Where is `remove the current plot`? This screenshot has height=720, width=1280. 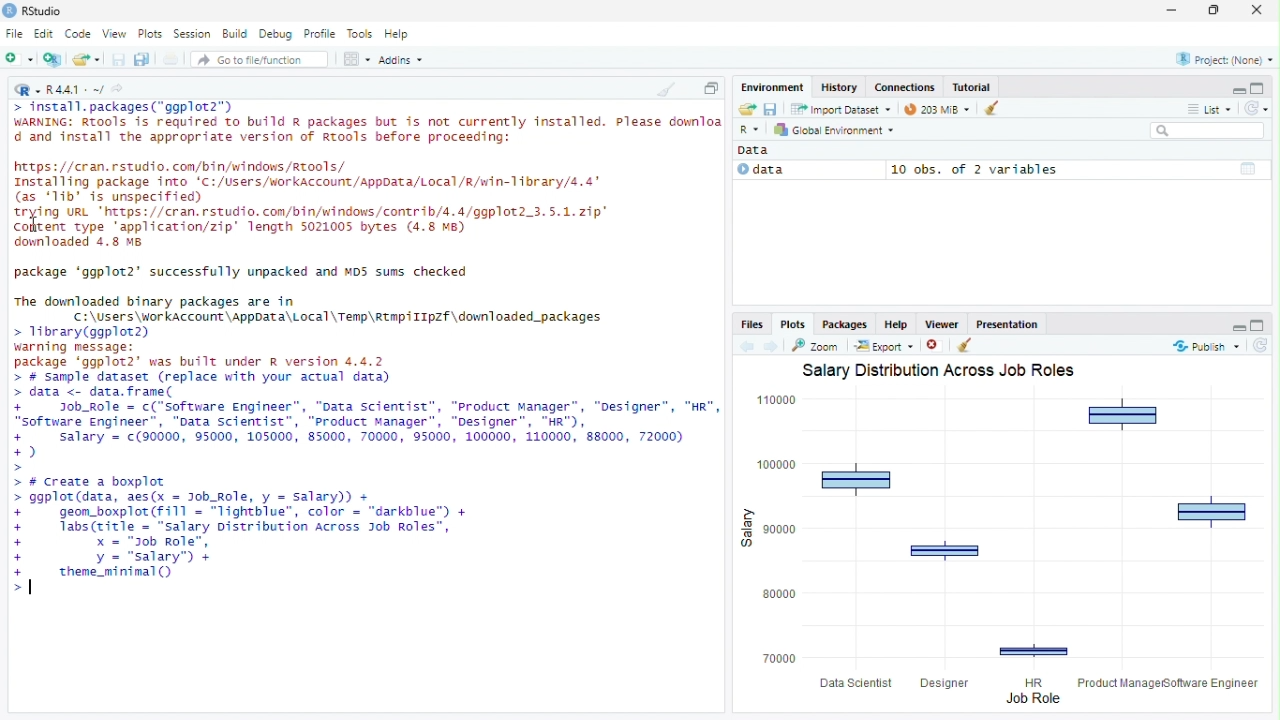
remove the current plot is located at coordinates (933, 346).